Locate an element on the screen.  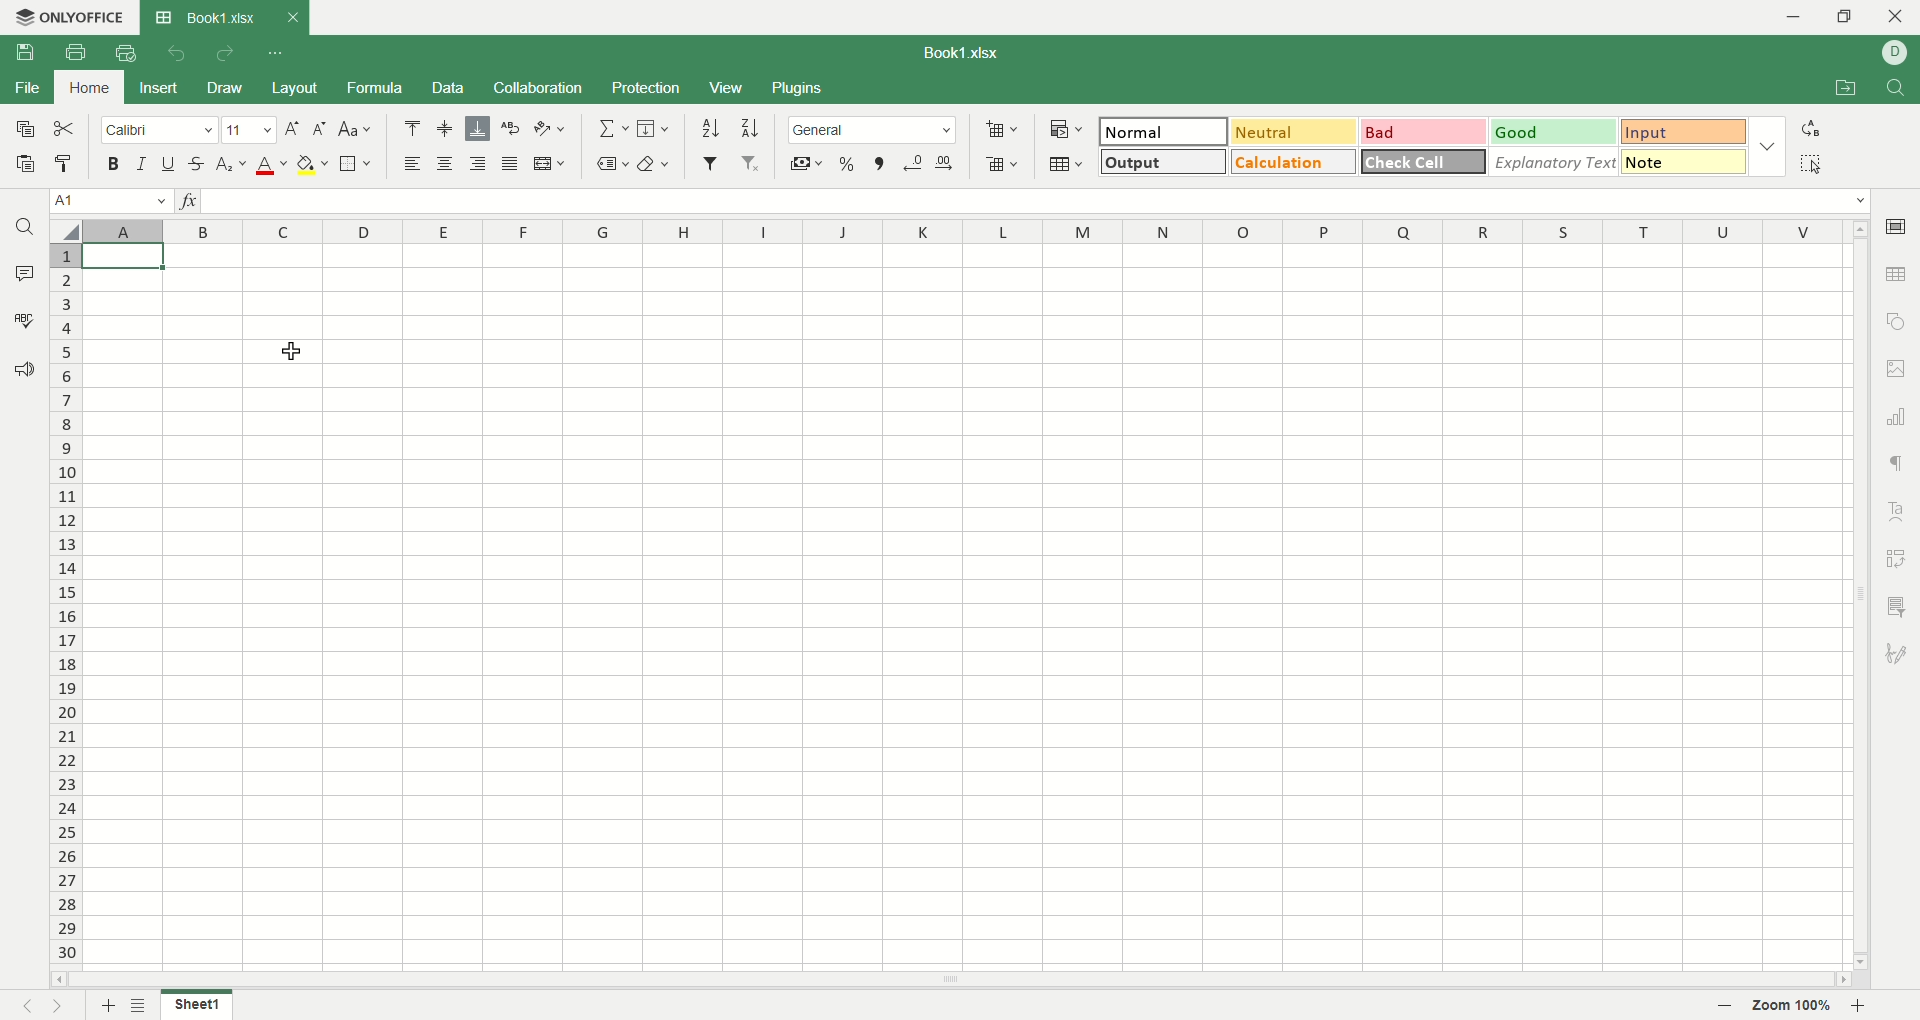
cell name is located at coordinates (109, 203).